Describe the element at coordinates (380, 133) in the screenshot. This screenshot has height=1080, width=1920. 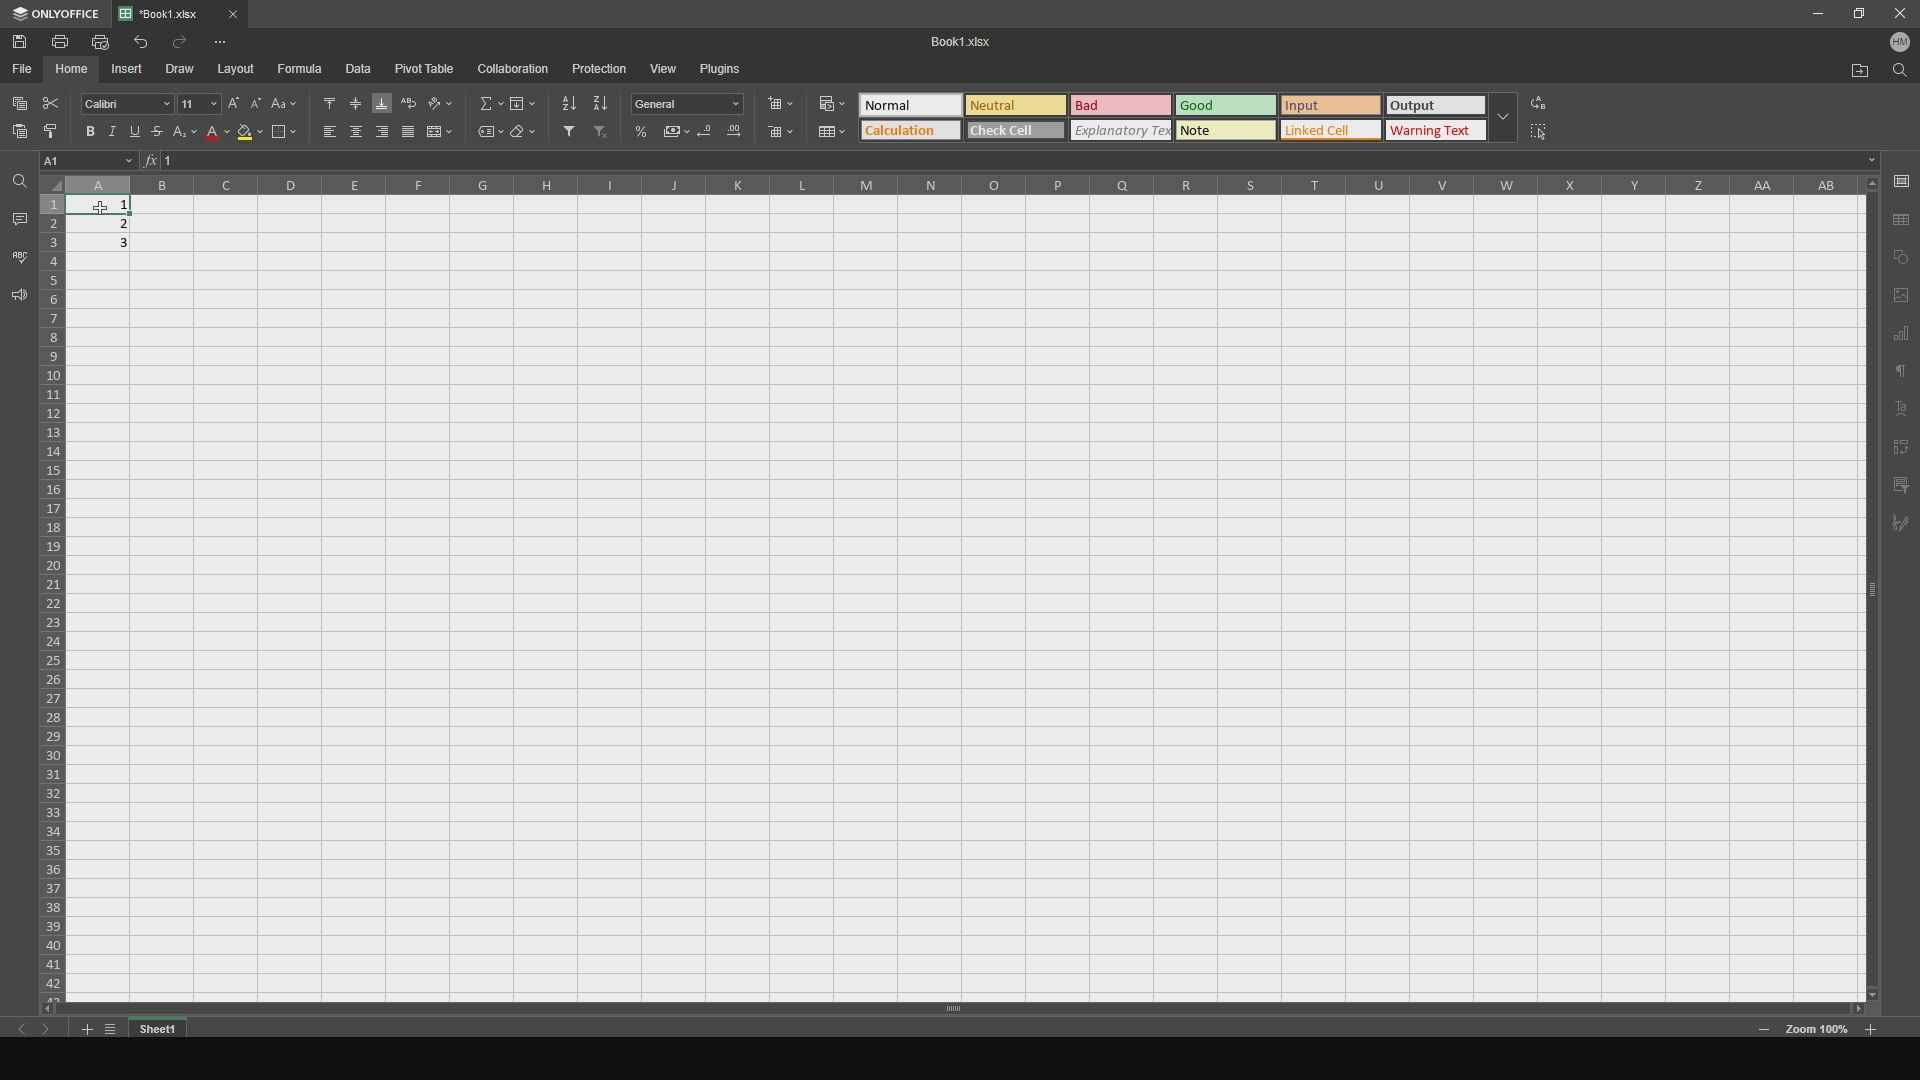
I see `align right` at that location.